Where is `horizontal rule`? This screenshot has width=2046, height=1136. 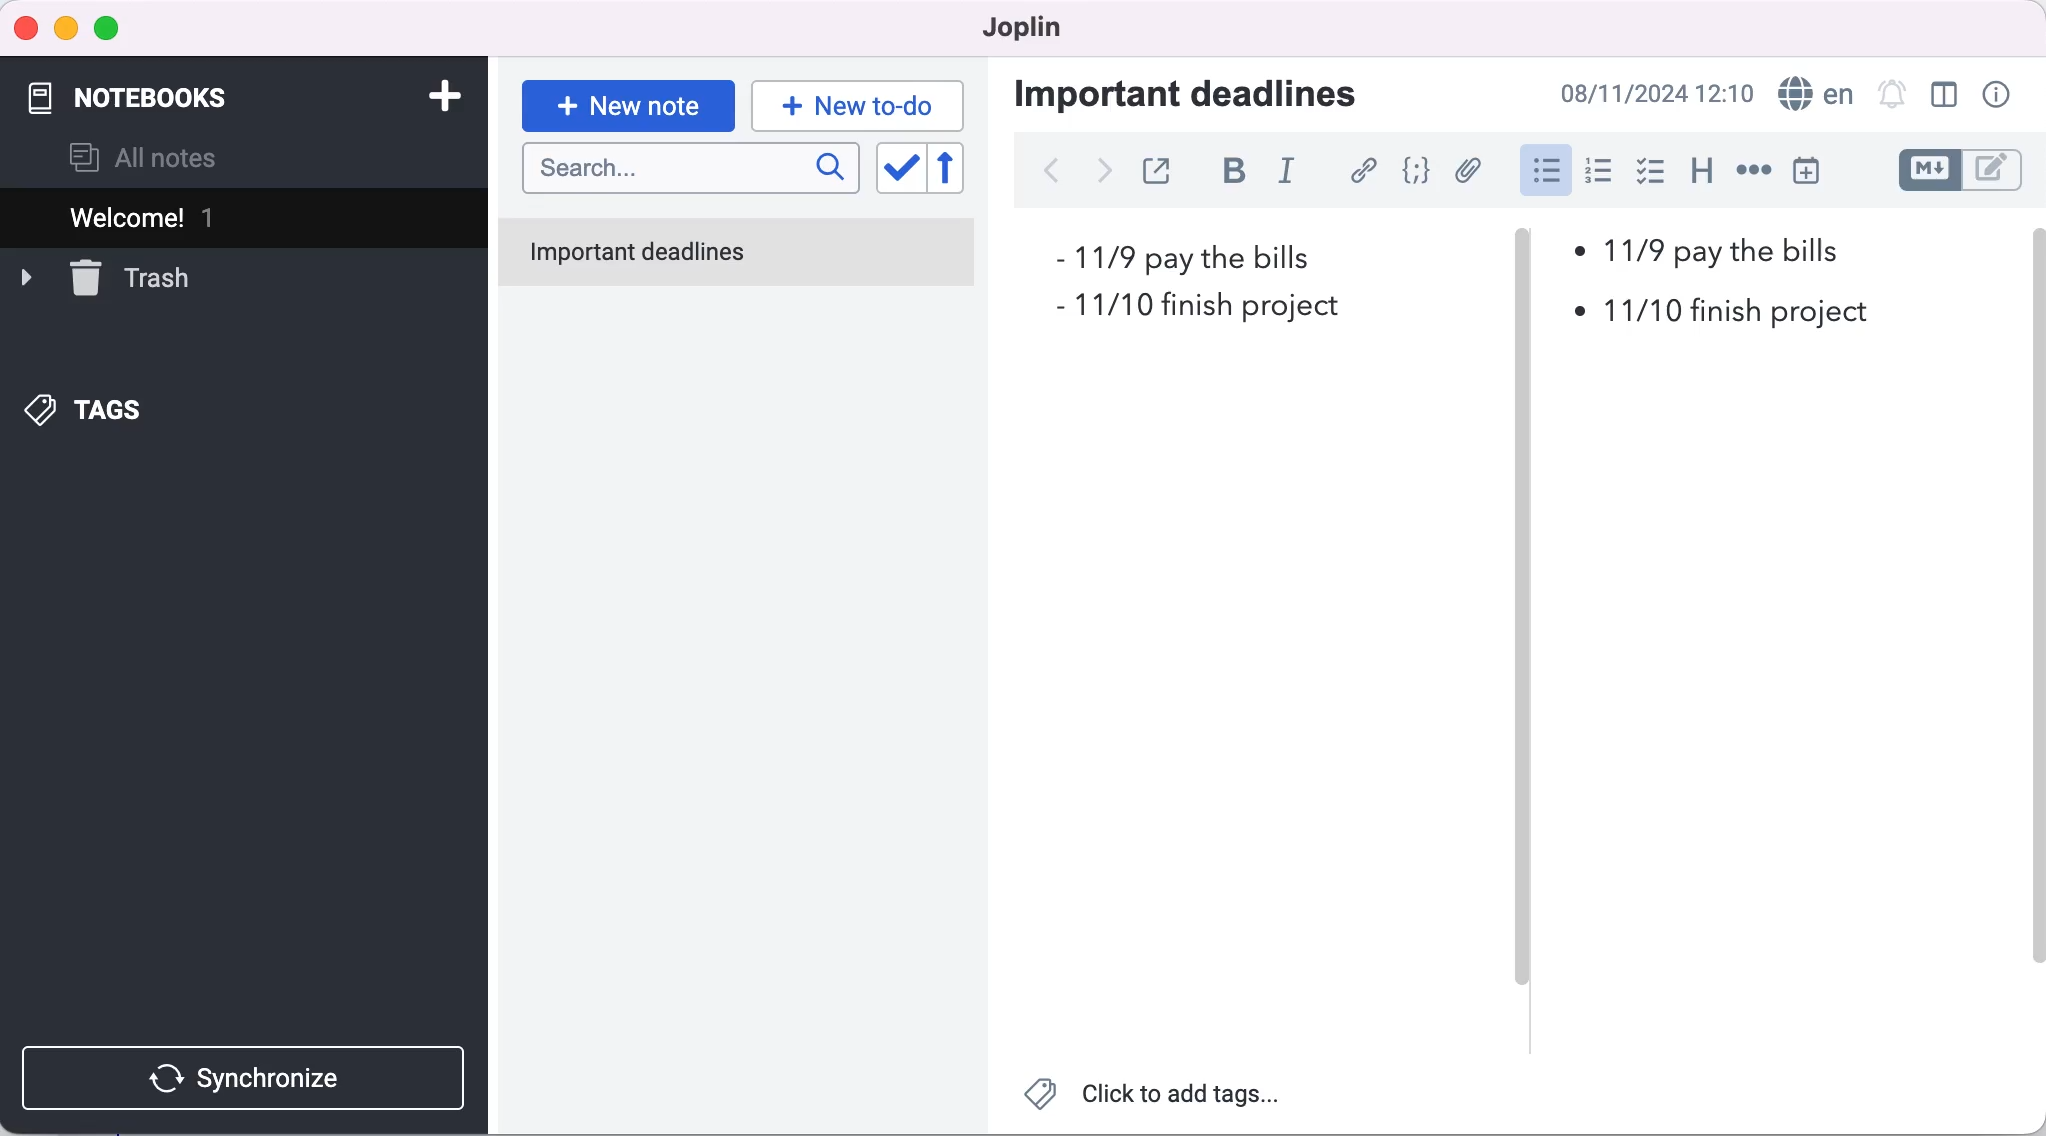 horizontal rule is located at coordinates (1753, 172).